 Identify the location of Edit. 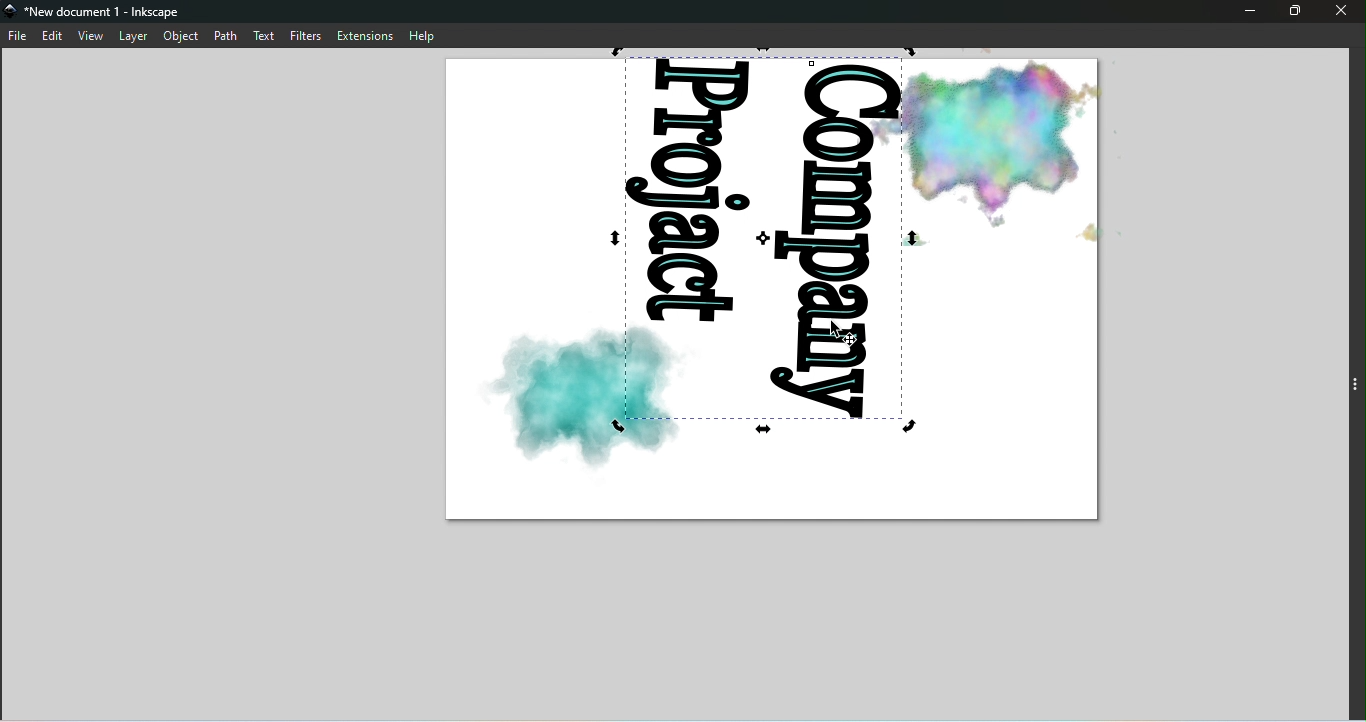
(52, 36).